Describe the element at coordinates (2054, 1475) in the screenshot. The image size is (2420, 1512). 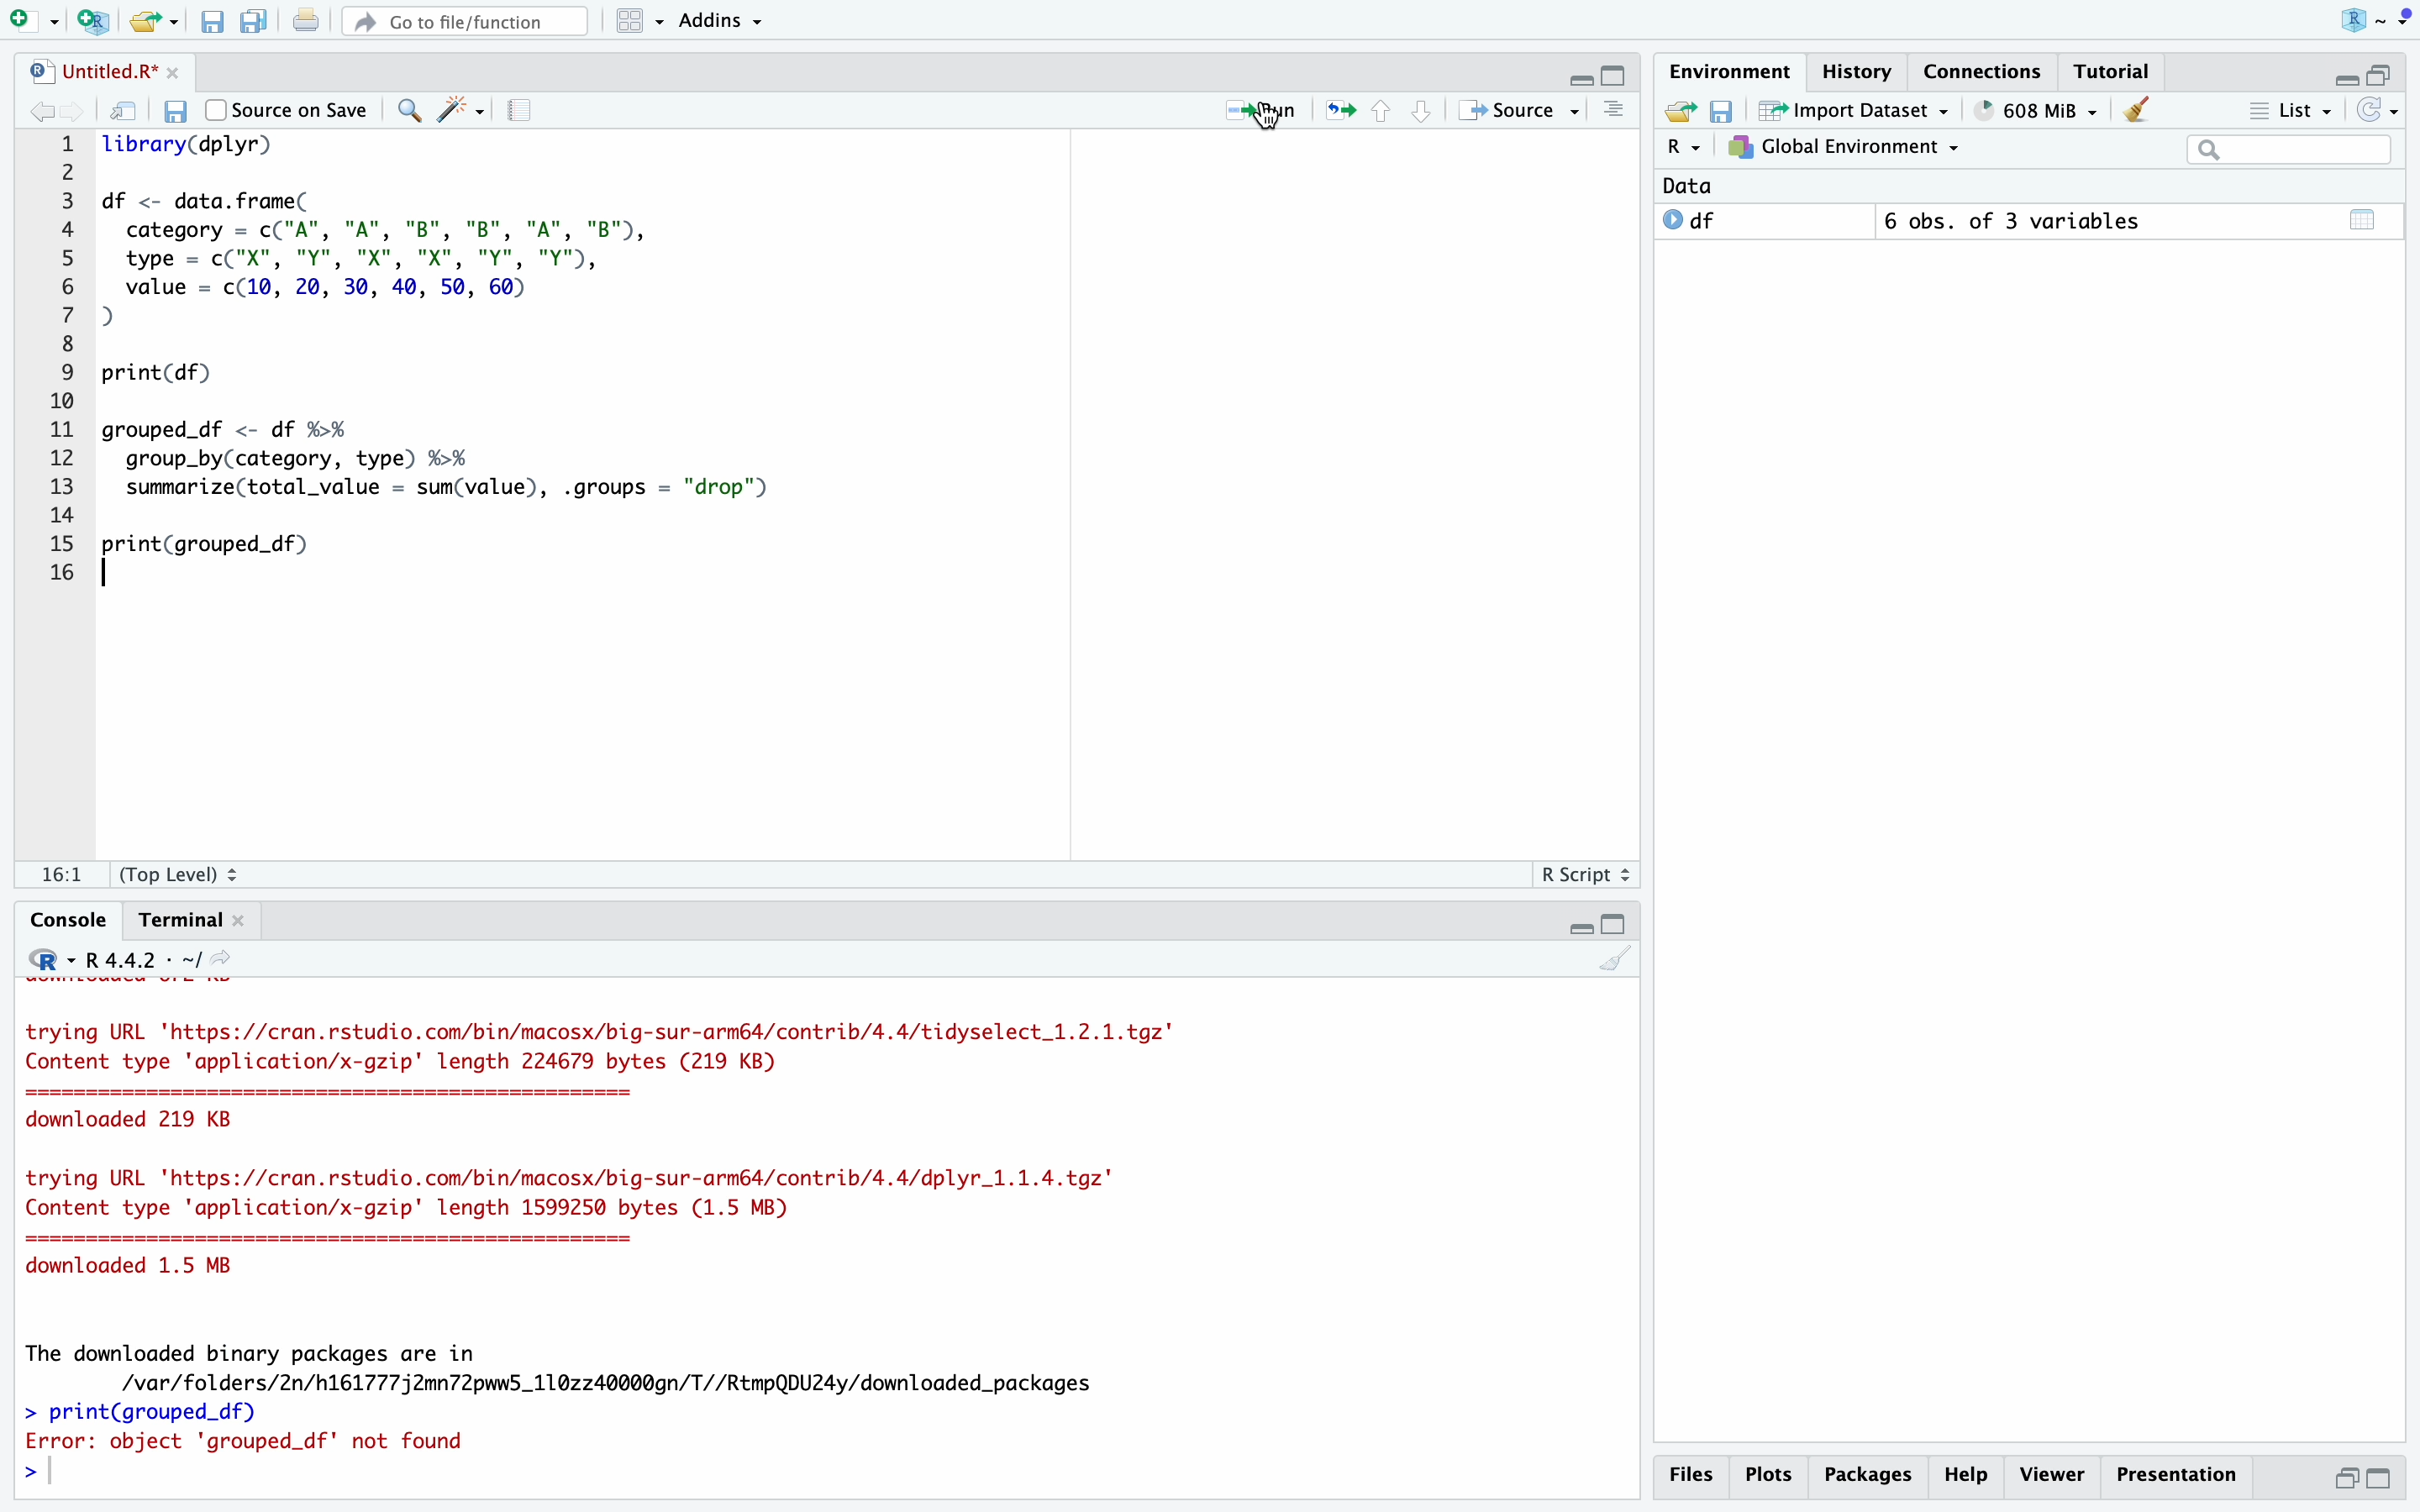
I see `Viewer` at that location.